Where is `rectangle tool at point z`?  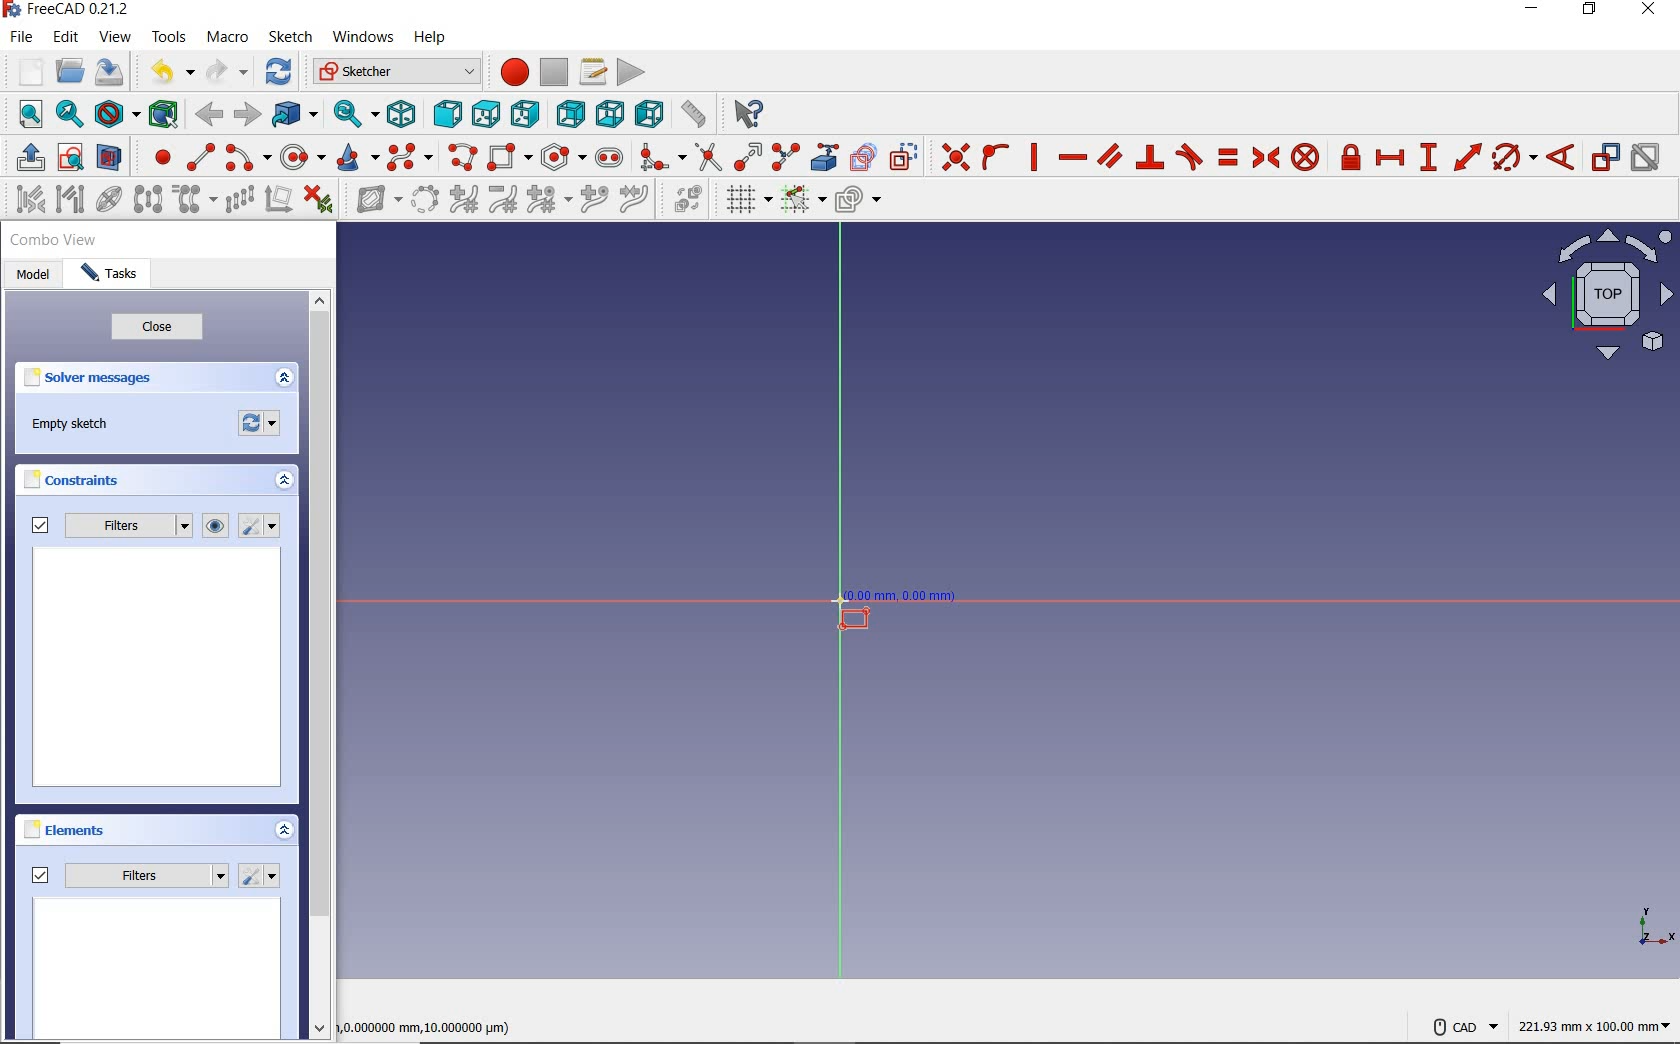
rectangle tool at point z is located at coordinates (889, 611).